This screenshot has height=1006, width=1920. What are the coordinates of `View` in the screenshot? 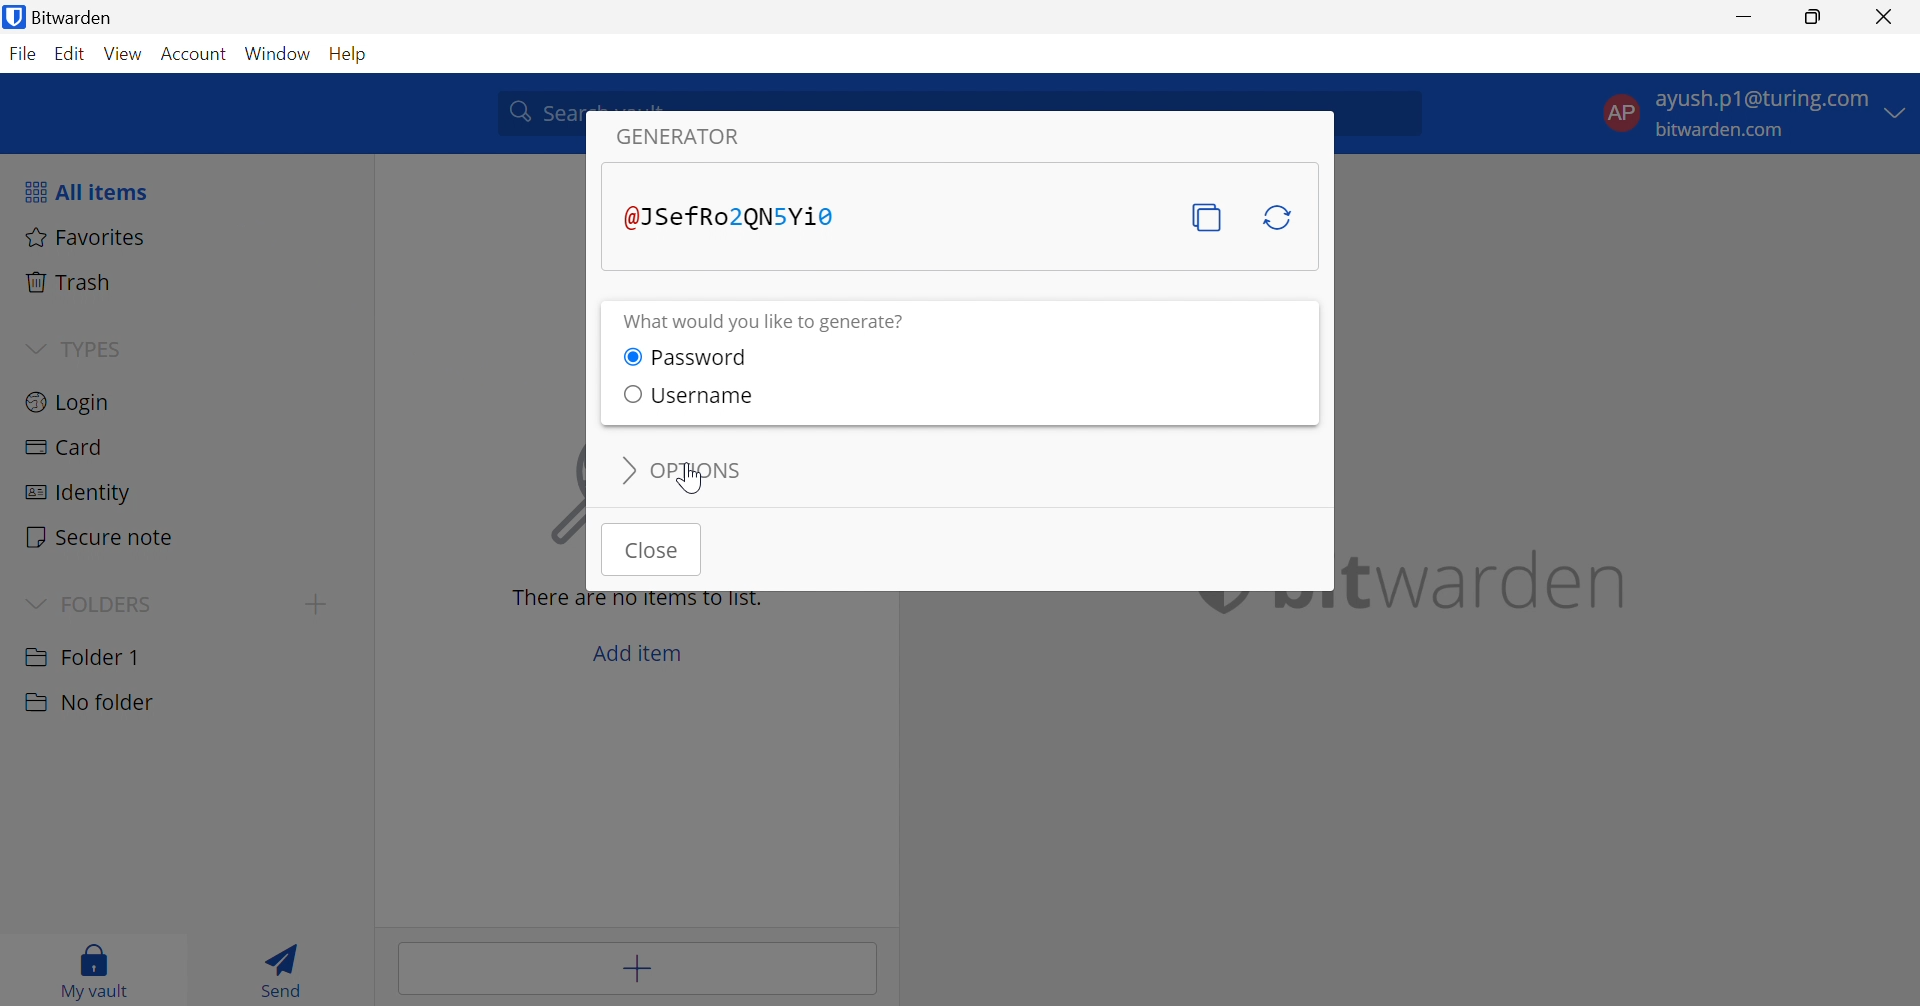 It's located at (125, 54).